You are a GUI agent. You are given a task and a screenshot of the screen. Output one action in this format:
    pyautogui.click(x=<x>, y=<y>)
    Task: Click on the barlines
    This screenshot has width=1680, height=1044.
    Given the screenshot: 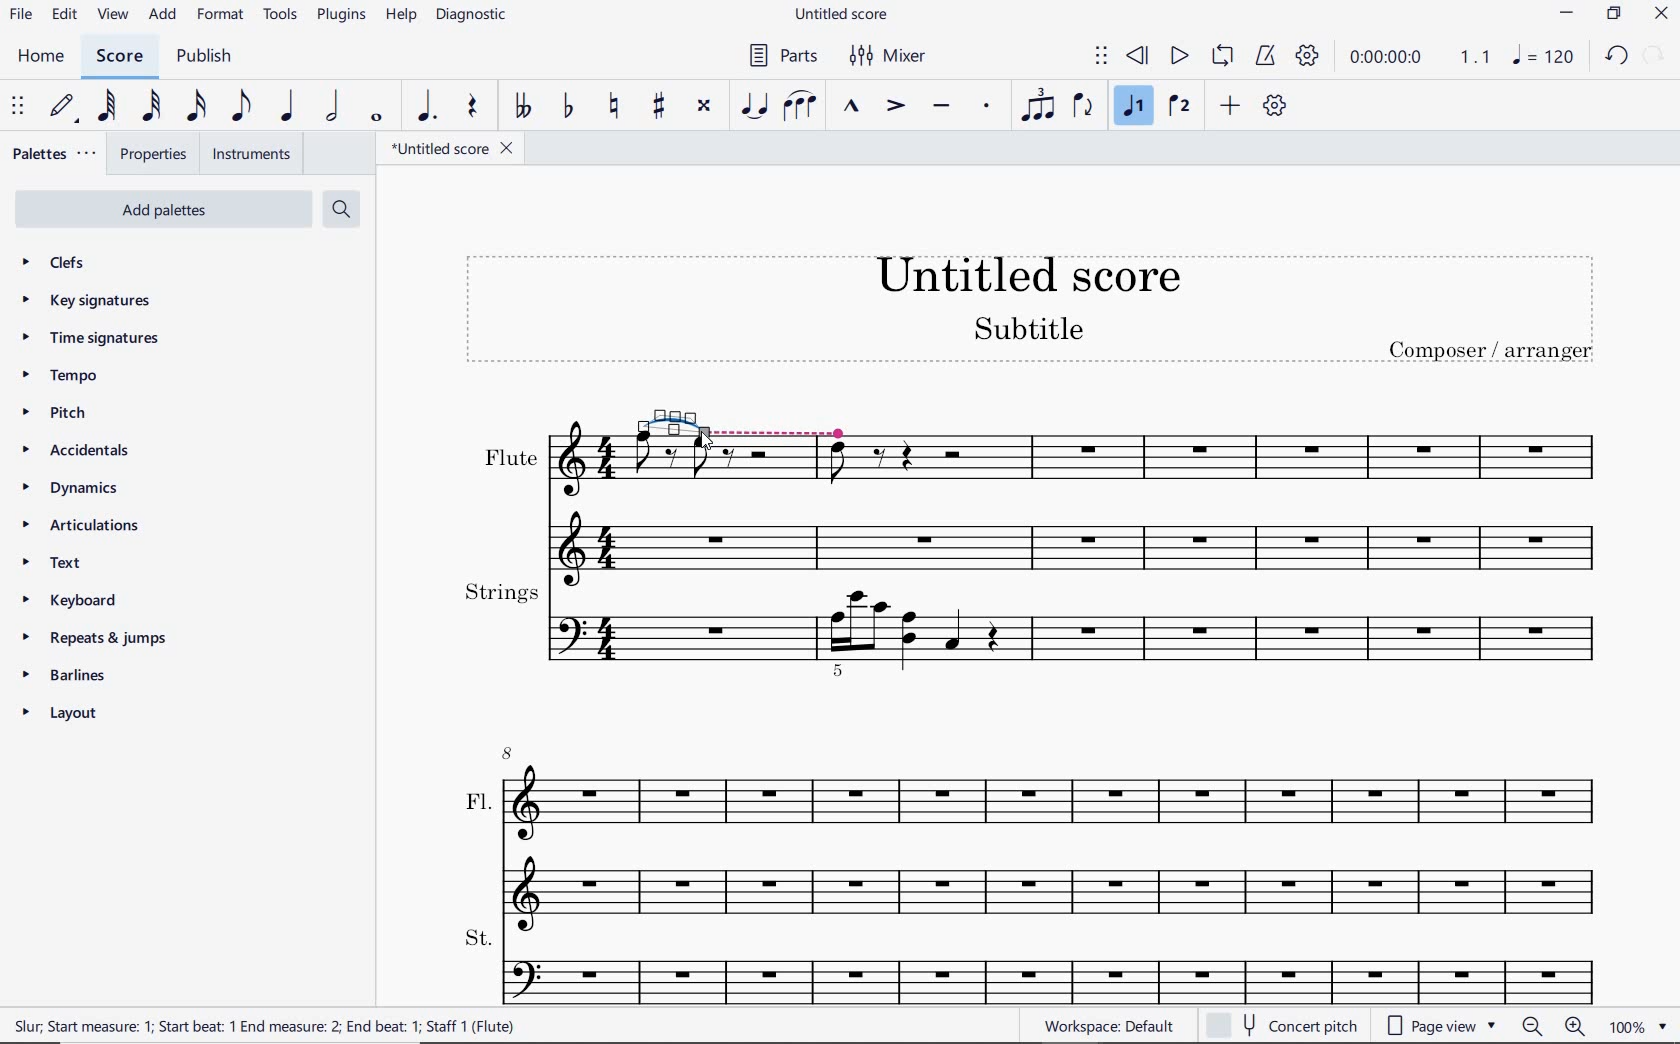 What is the action you would take?
    pyautogui.click(x=74, y=676)
    